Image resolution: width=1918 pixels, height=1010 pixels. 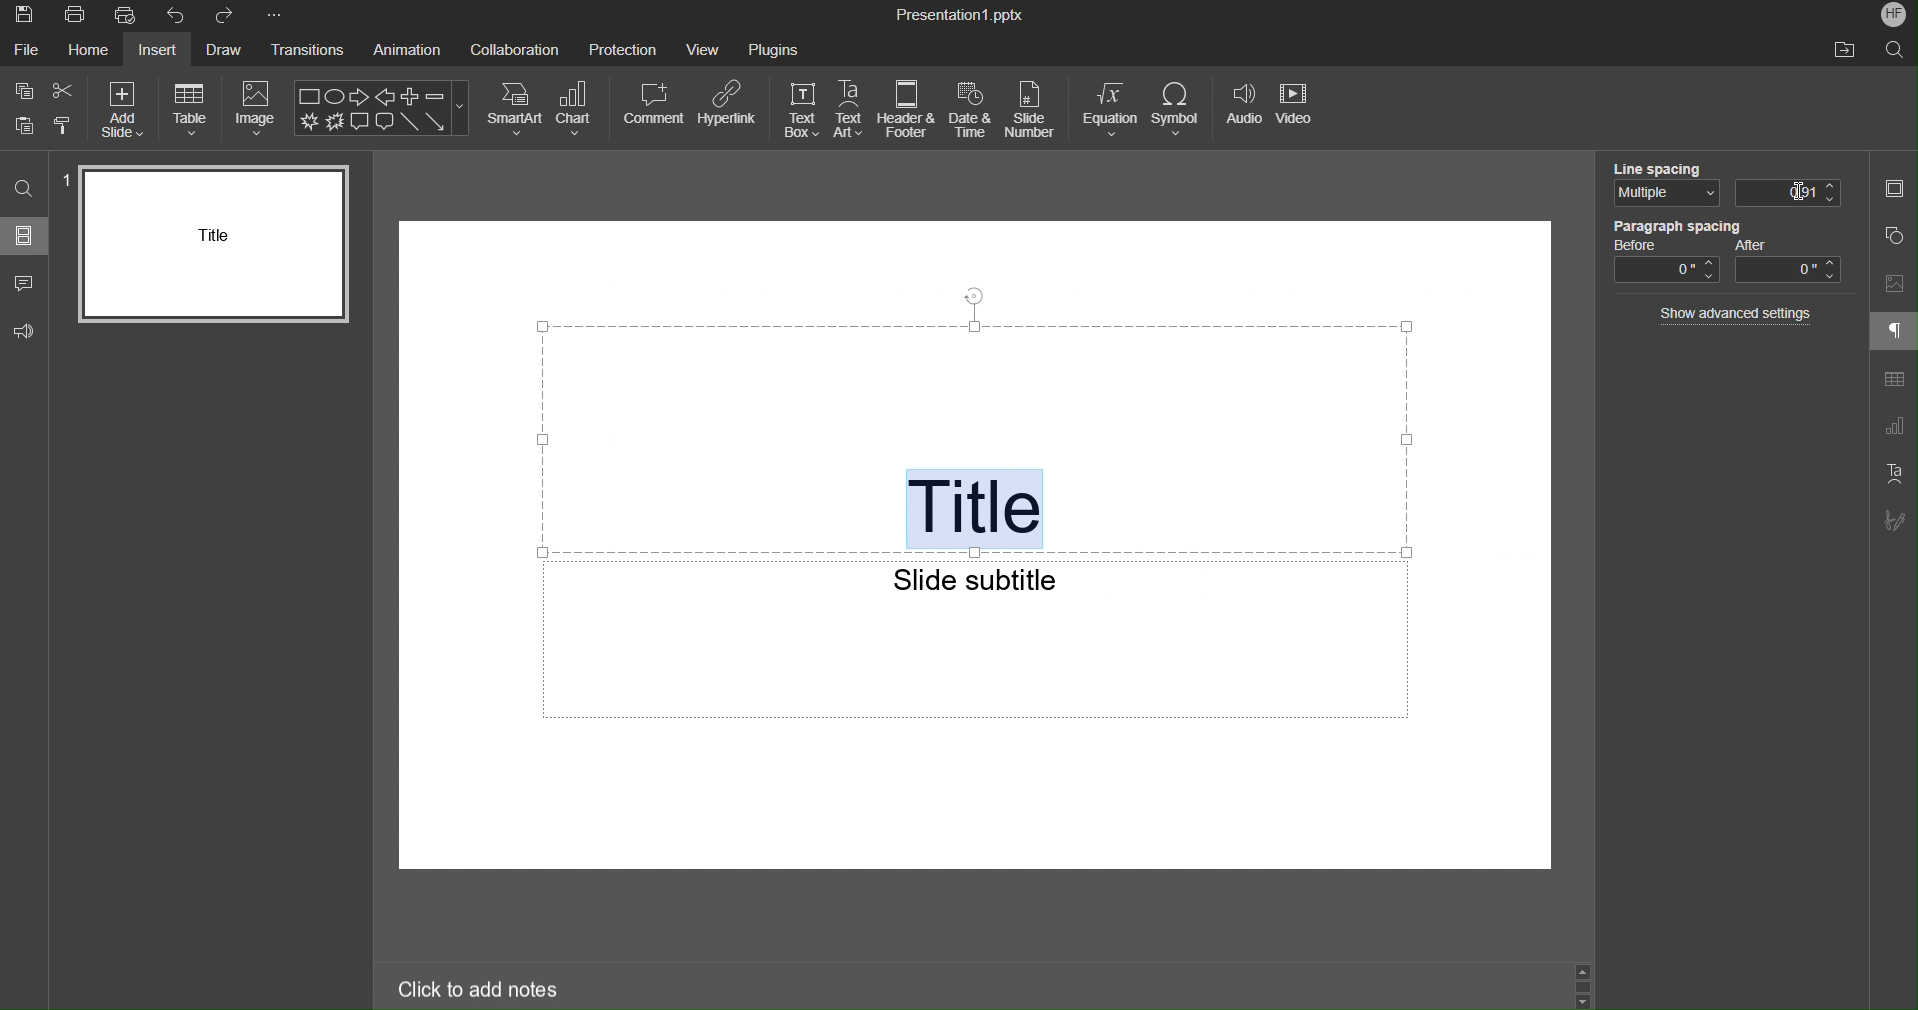 I want to click on After, so click(x=1790, y=262).